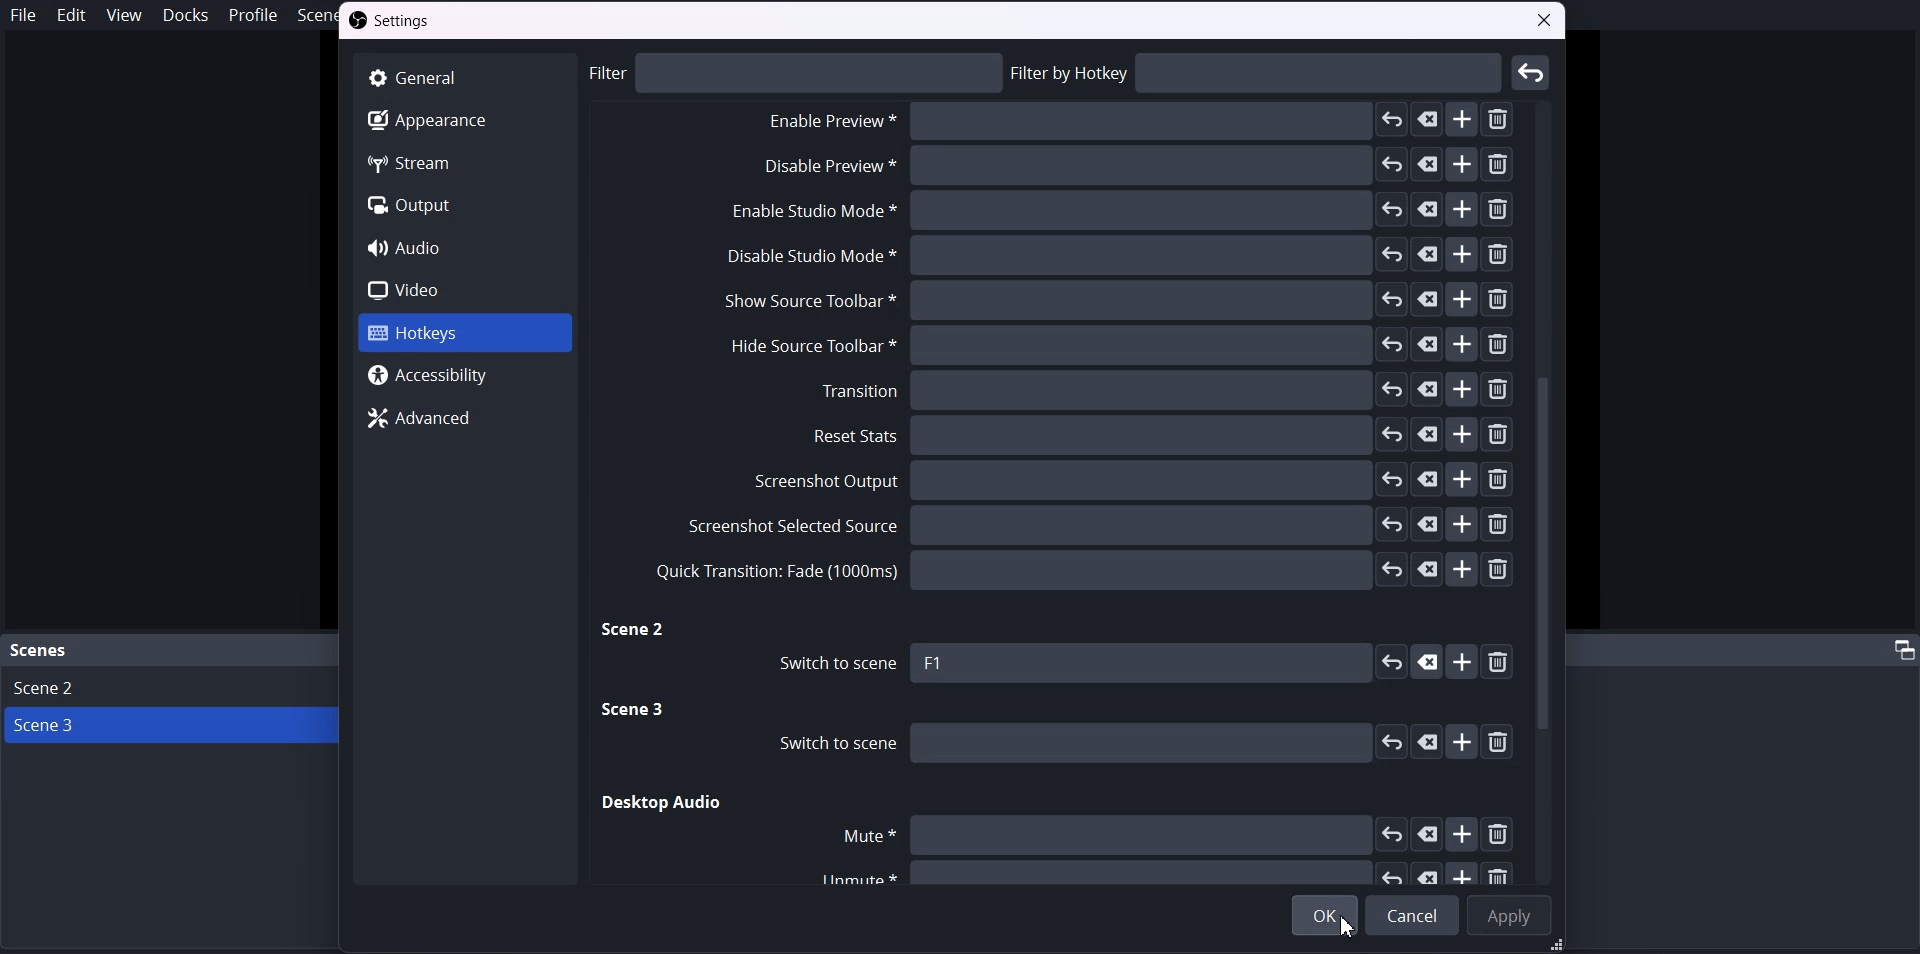 This screenshot has height=954, width=1920. What do you see at coordinates (1081, 570) in the screenshot?
I see `Quick transition fade` at bounding box center [1081, 570].